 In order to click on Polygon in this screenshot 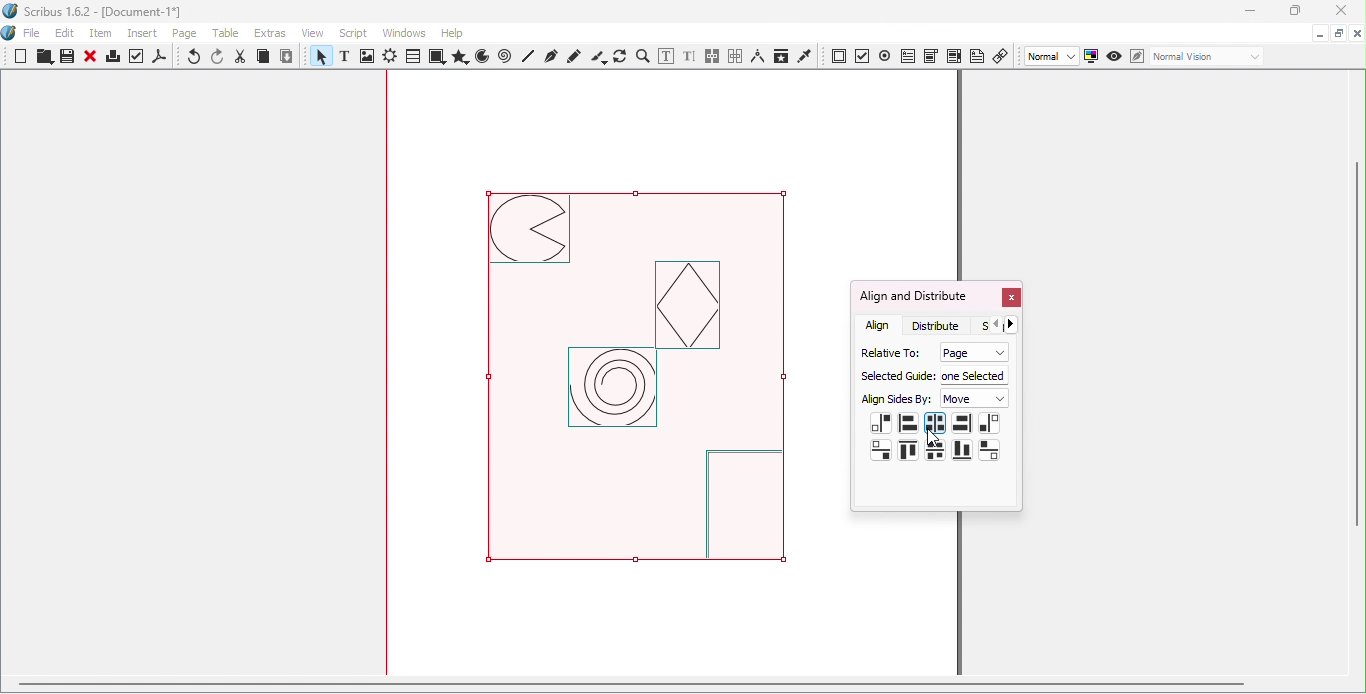, I will do `click(458, 57)`.